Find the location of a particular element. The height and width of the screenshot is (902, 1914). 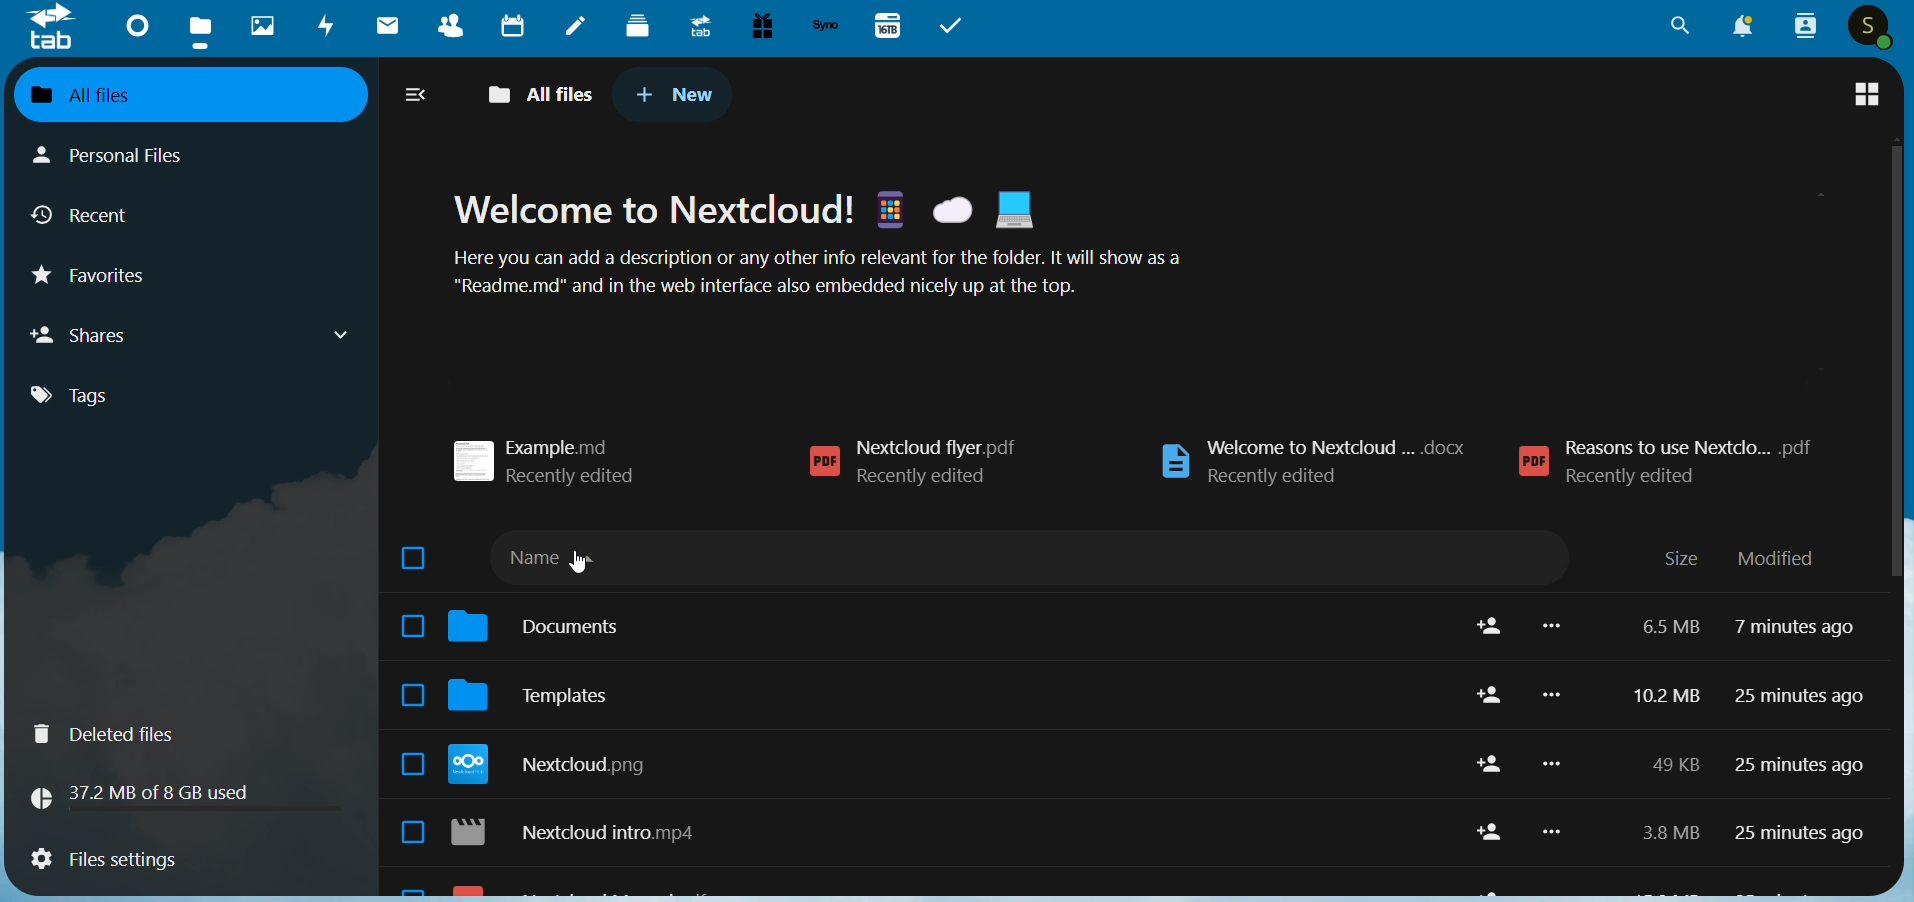

welcome to nextcloud... docx recently edited is located at coordinates (1328, 457).